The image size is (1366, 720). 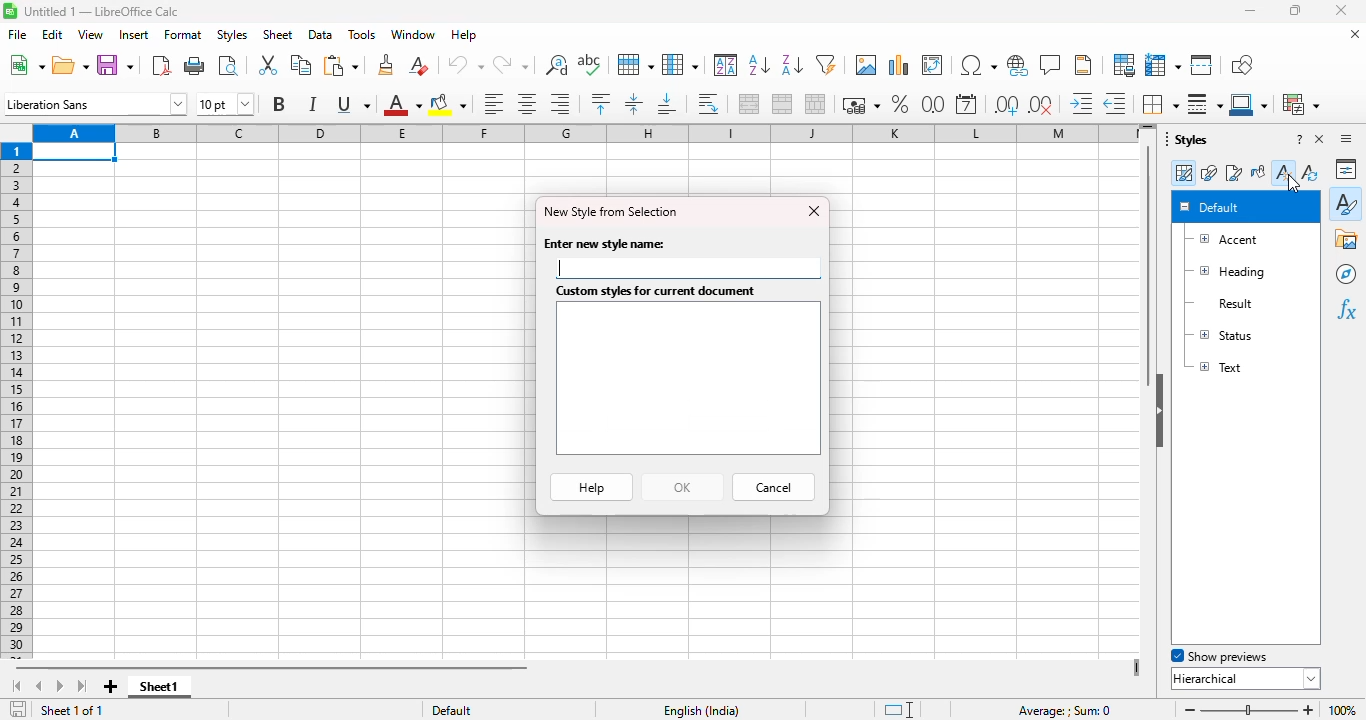 I want to click on zoom out, so click(x=1190, y=710).